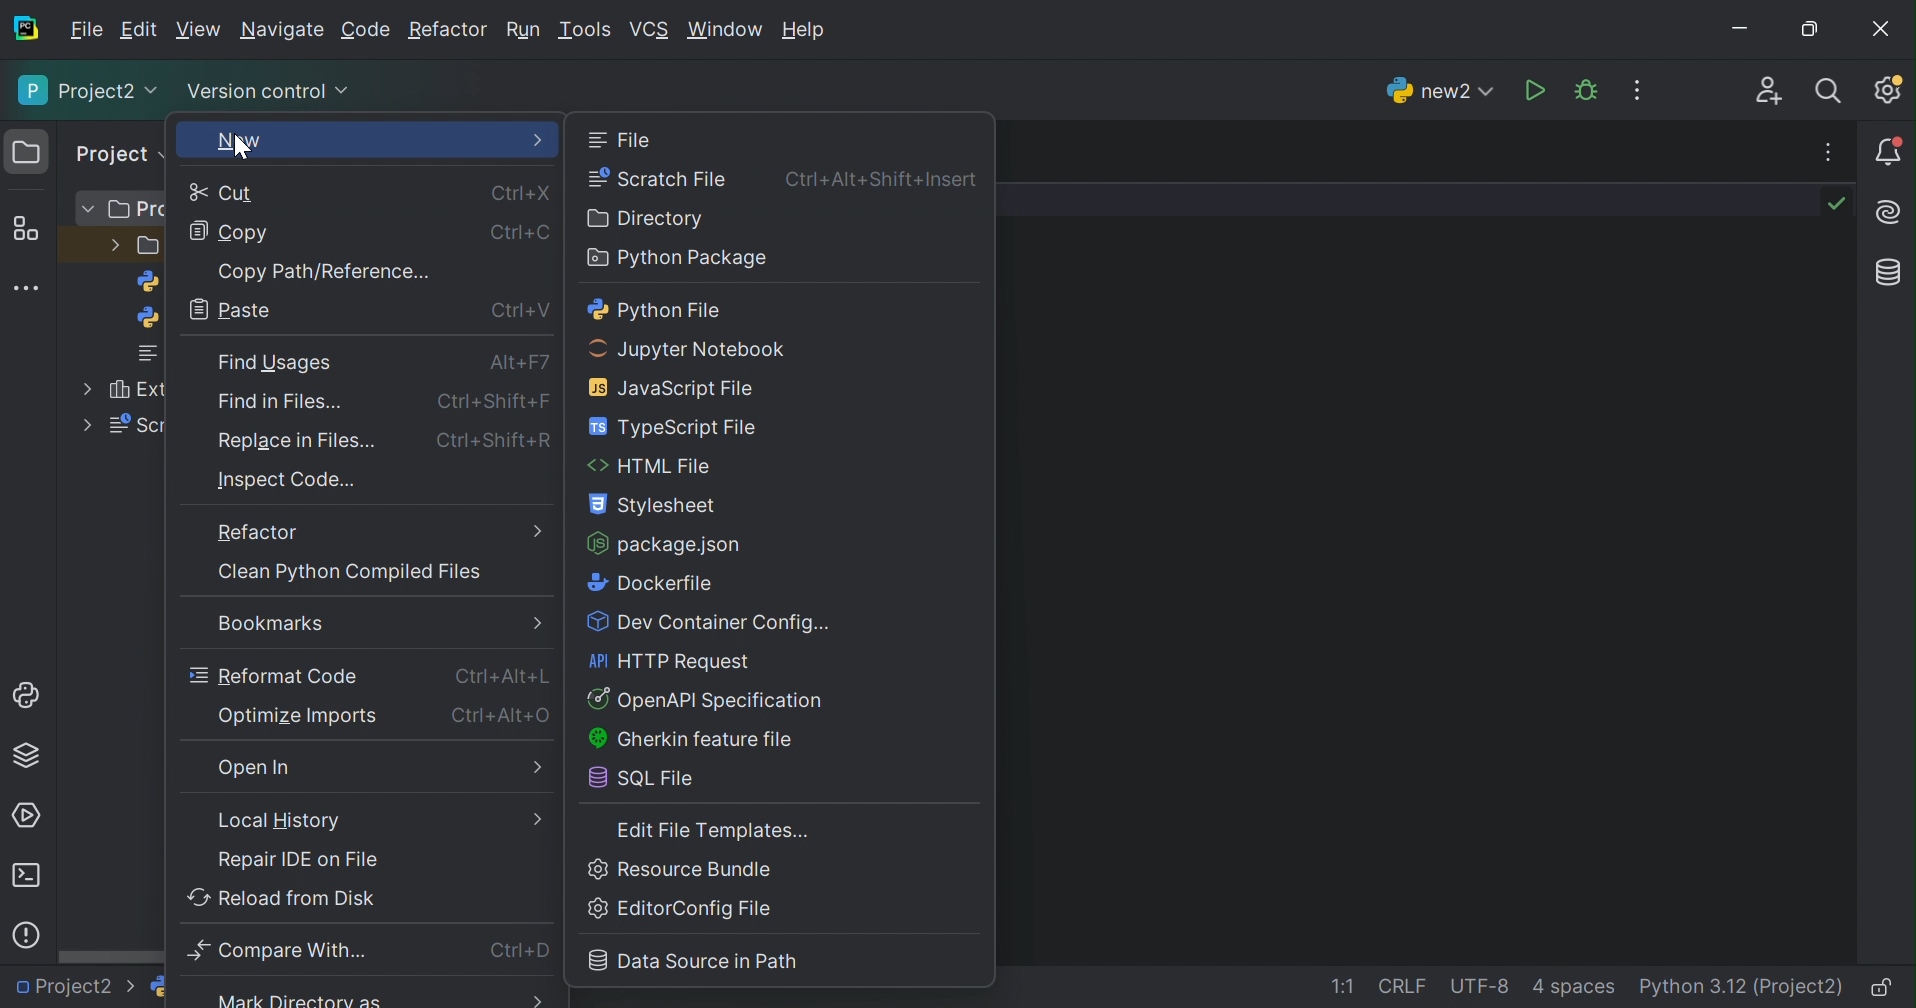 Image resolution: width=1916 pixels, height=1008 pixels. I want to click on Services, so click(31, 814).